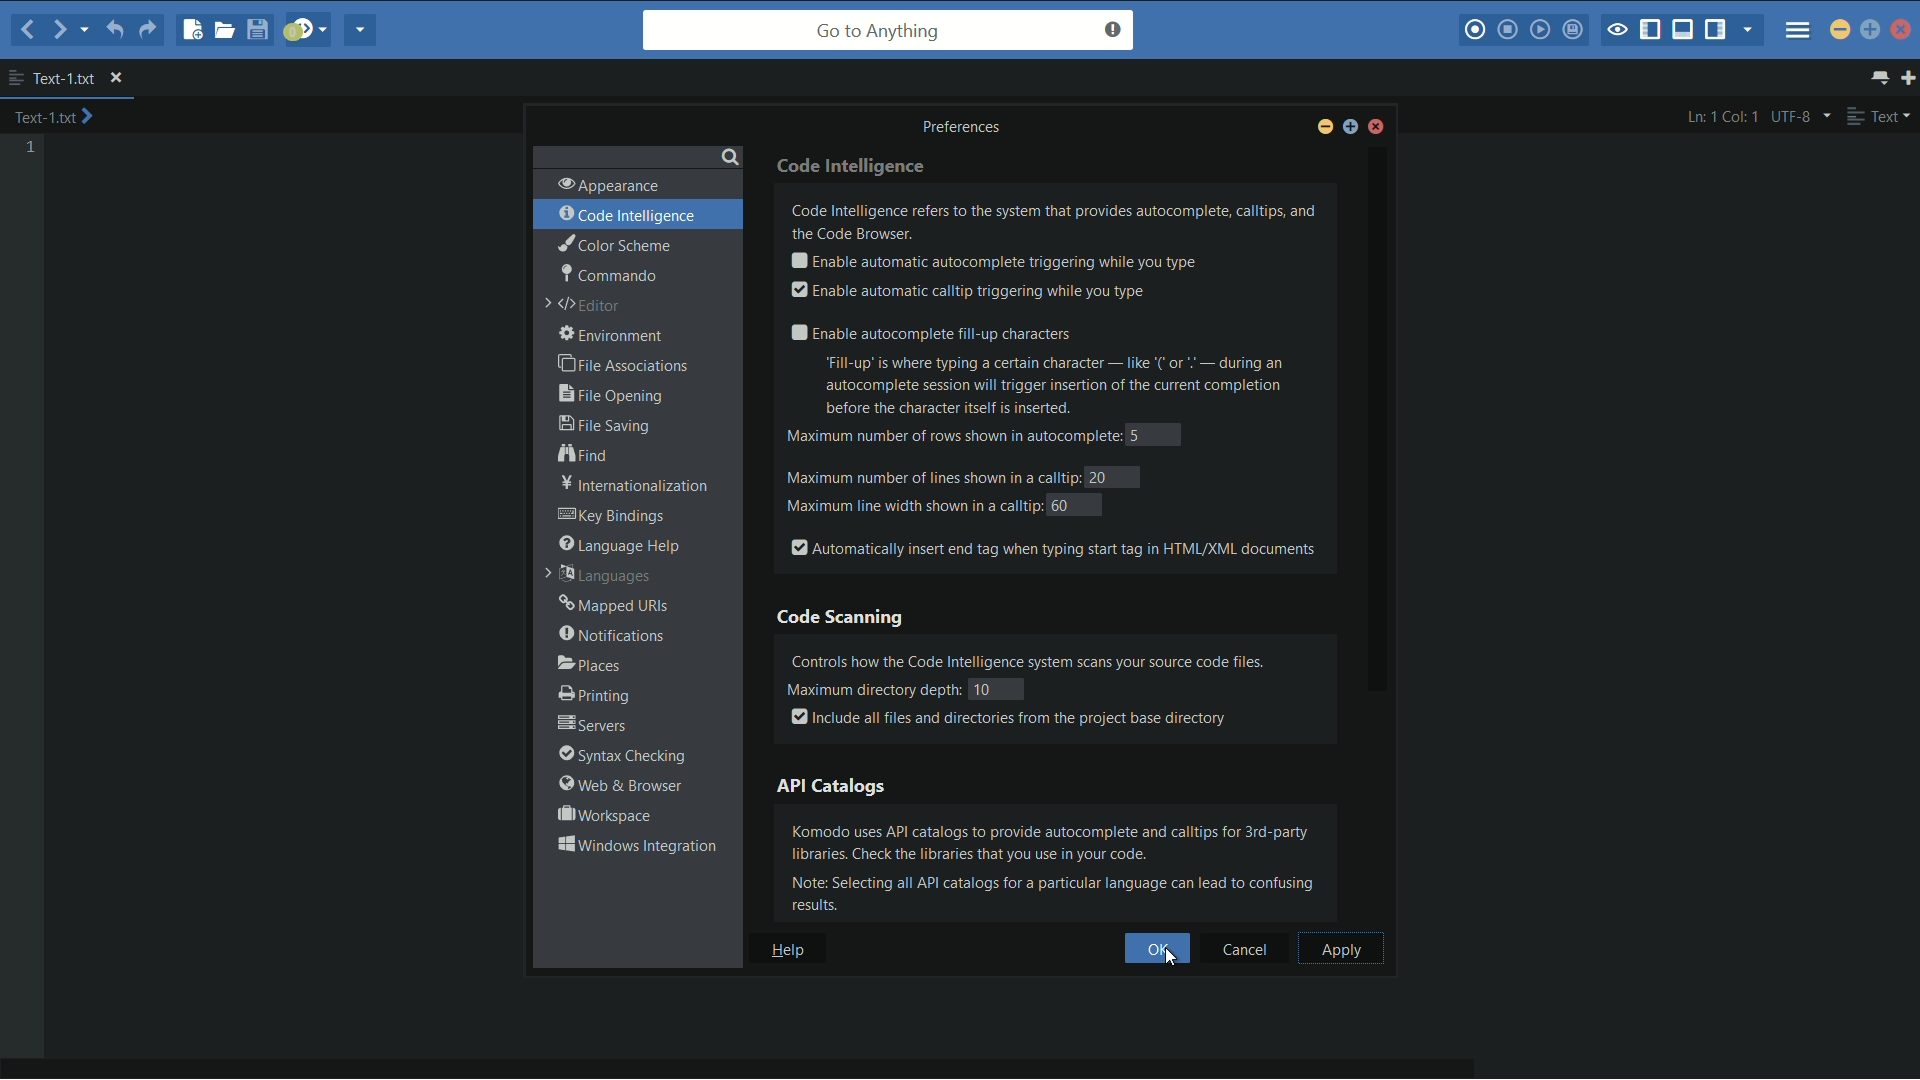 Image resolution: width=1920 pixels, height=1080 pixels. I want to click on maximize, so click(1349, 130).